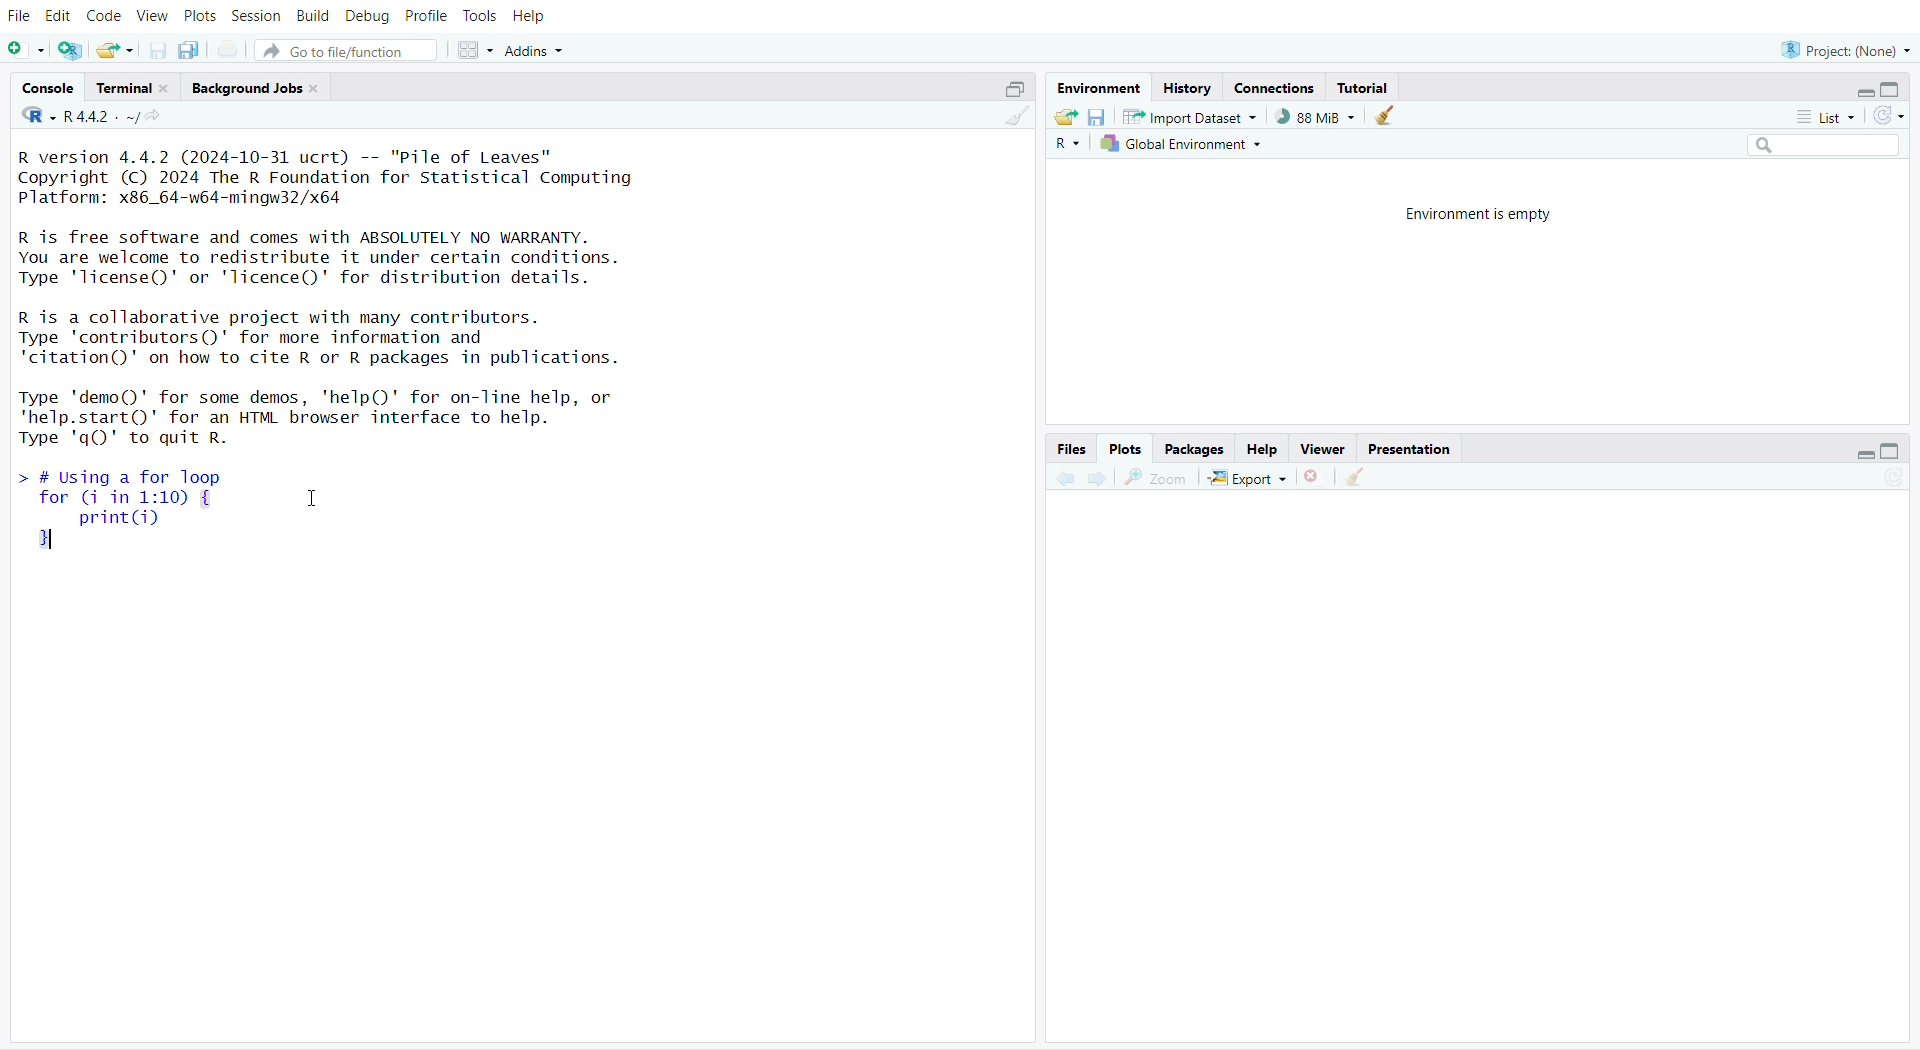  What do you see at coordinates (157, 51) in the screenshot?
I see `save current document` at bounding box center [157, 51].